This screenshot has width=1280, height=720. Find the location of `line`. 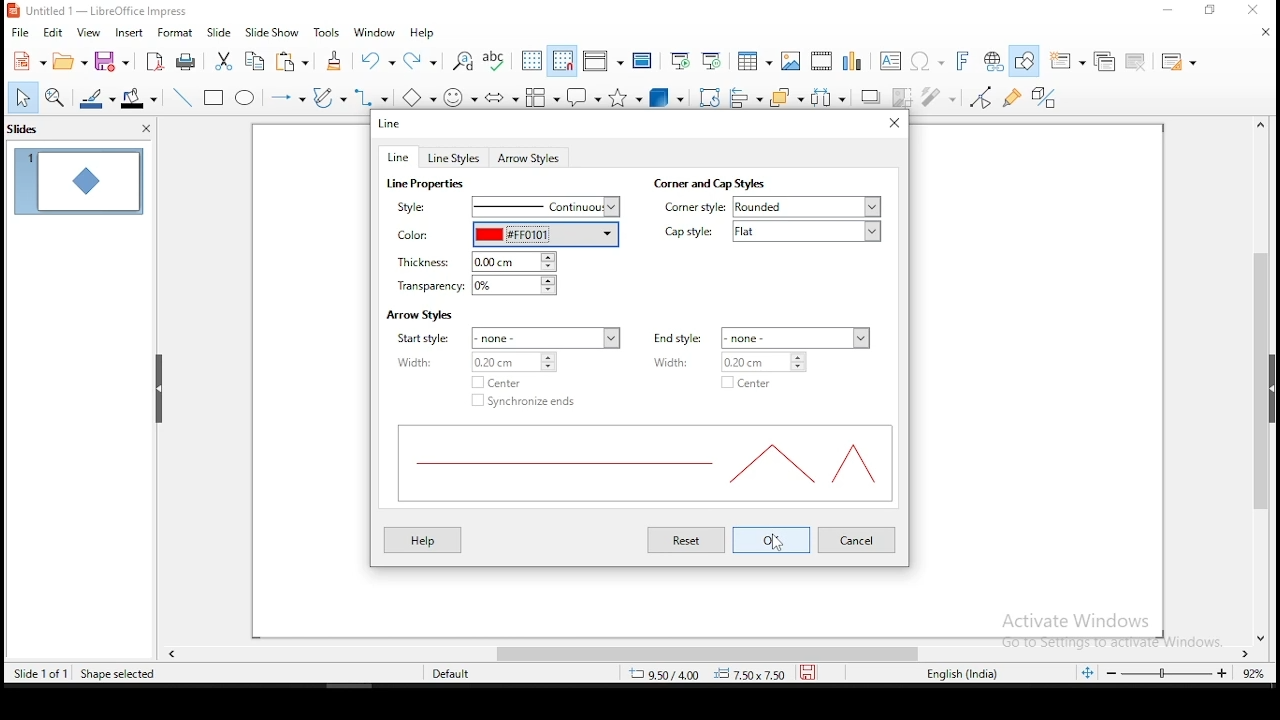

line is located at coordinates (183, 97).